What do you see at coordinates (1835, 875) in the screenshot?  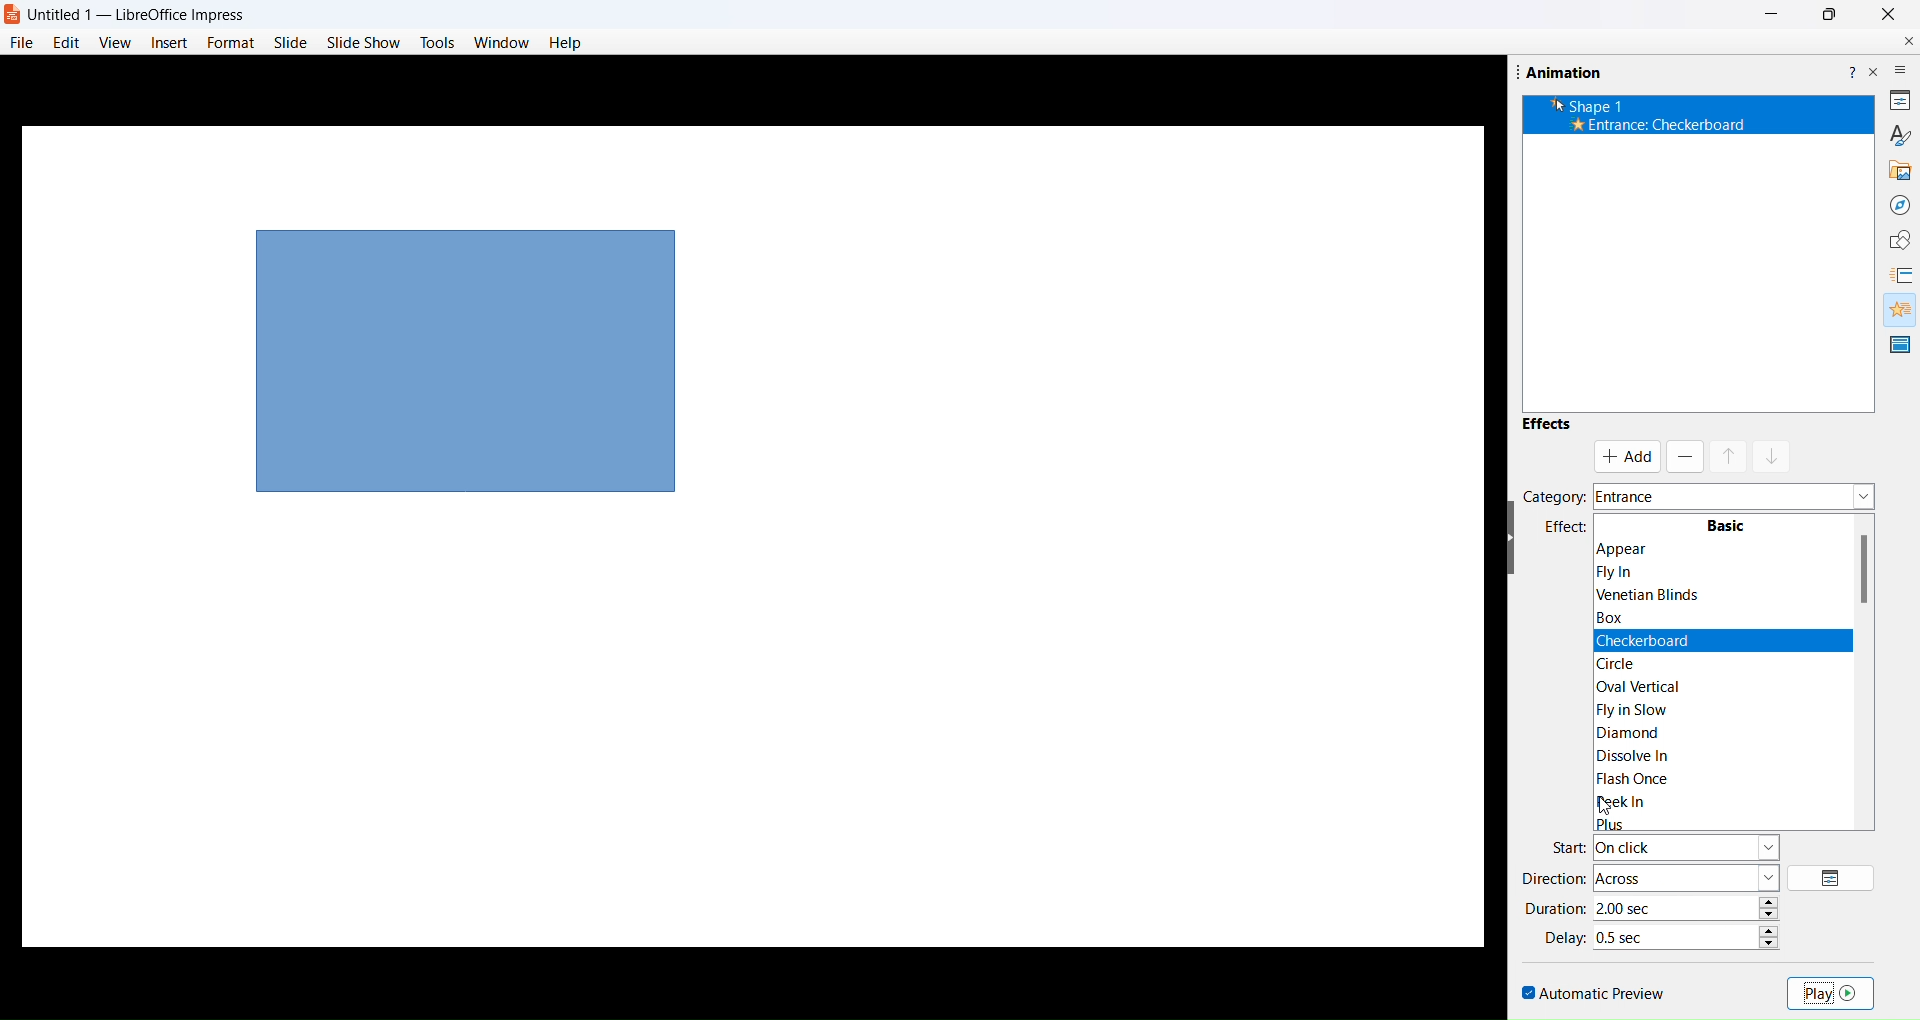 I see `grid` at bounding box center [1835, 875].